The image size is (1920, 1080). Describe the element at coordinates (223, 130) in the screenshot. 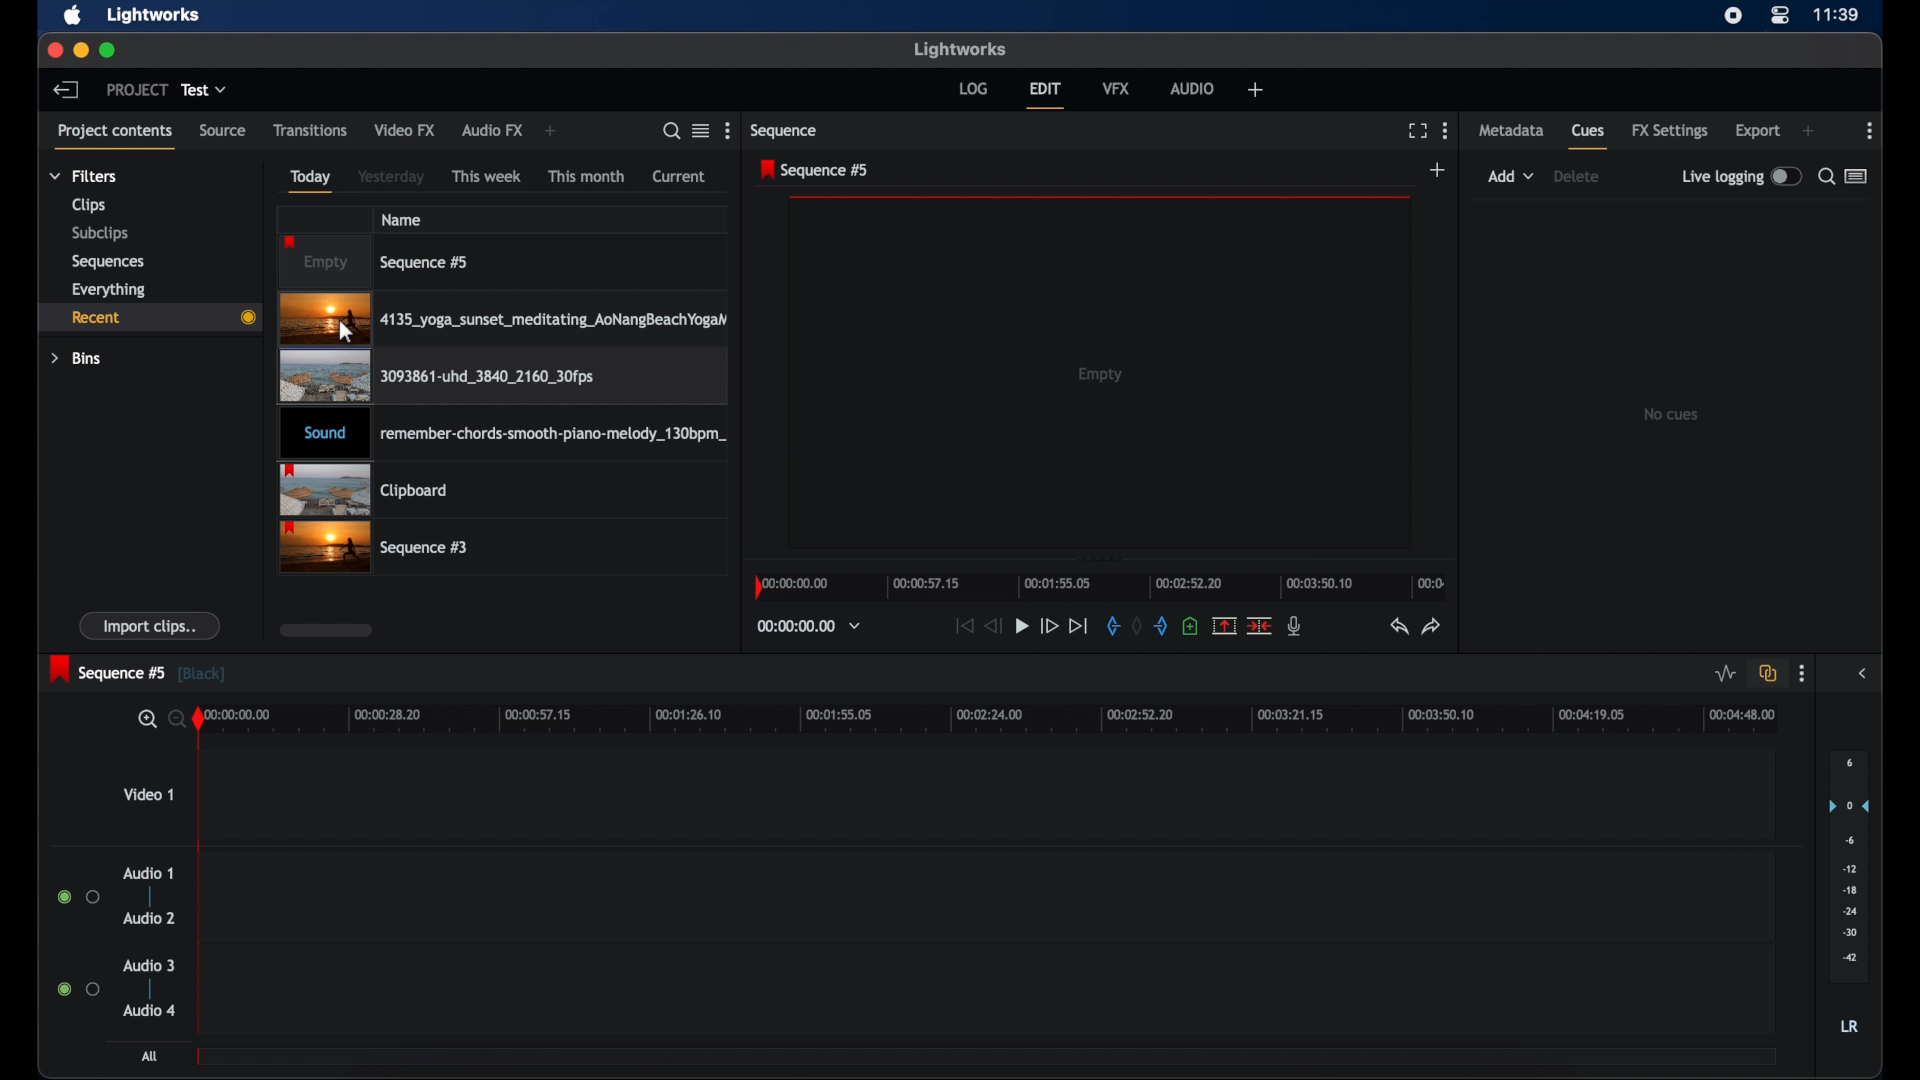

I see `source` at that location.